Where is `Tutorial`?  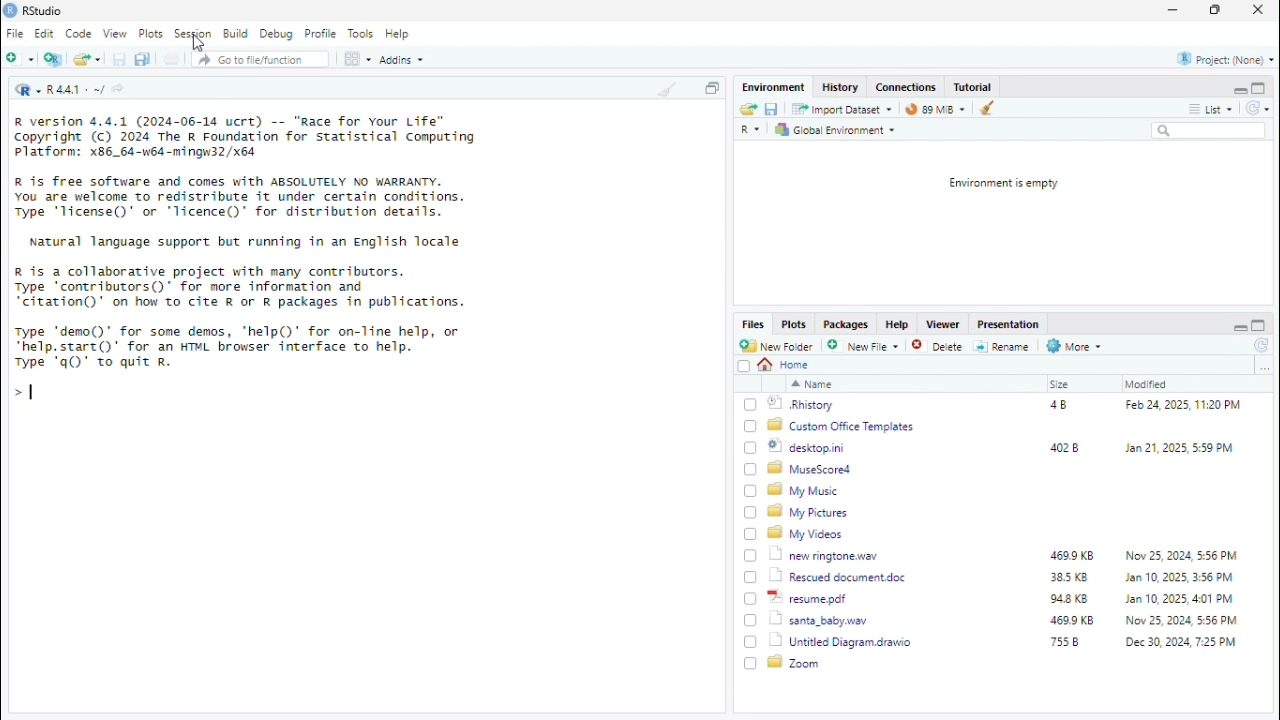 Tutorial is located at coordinates (974, 87).